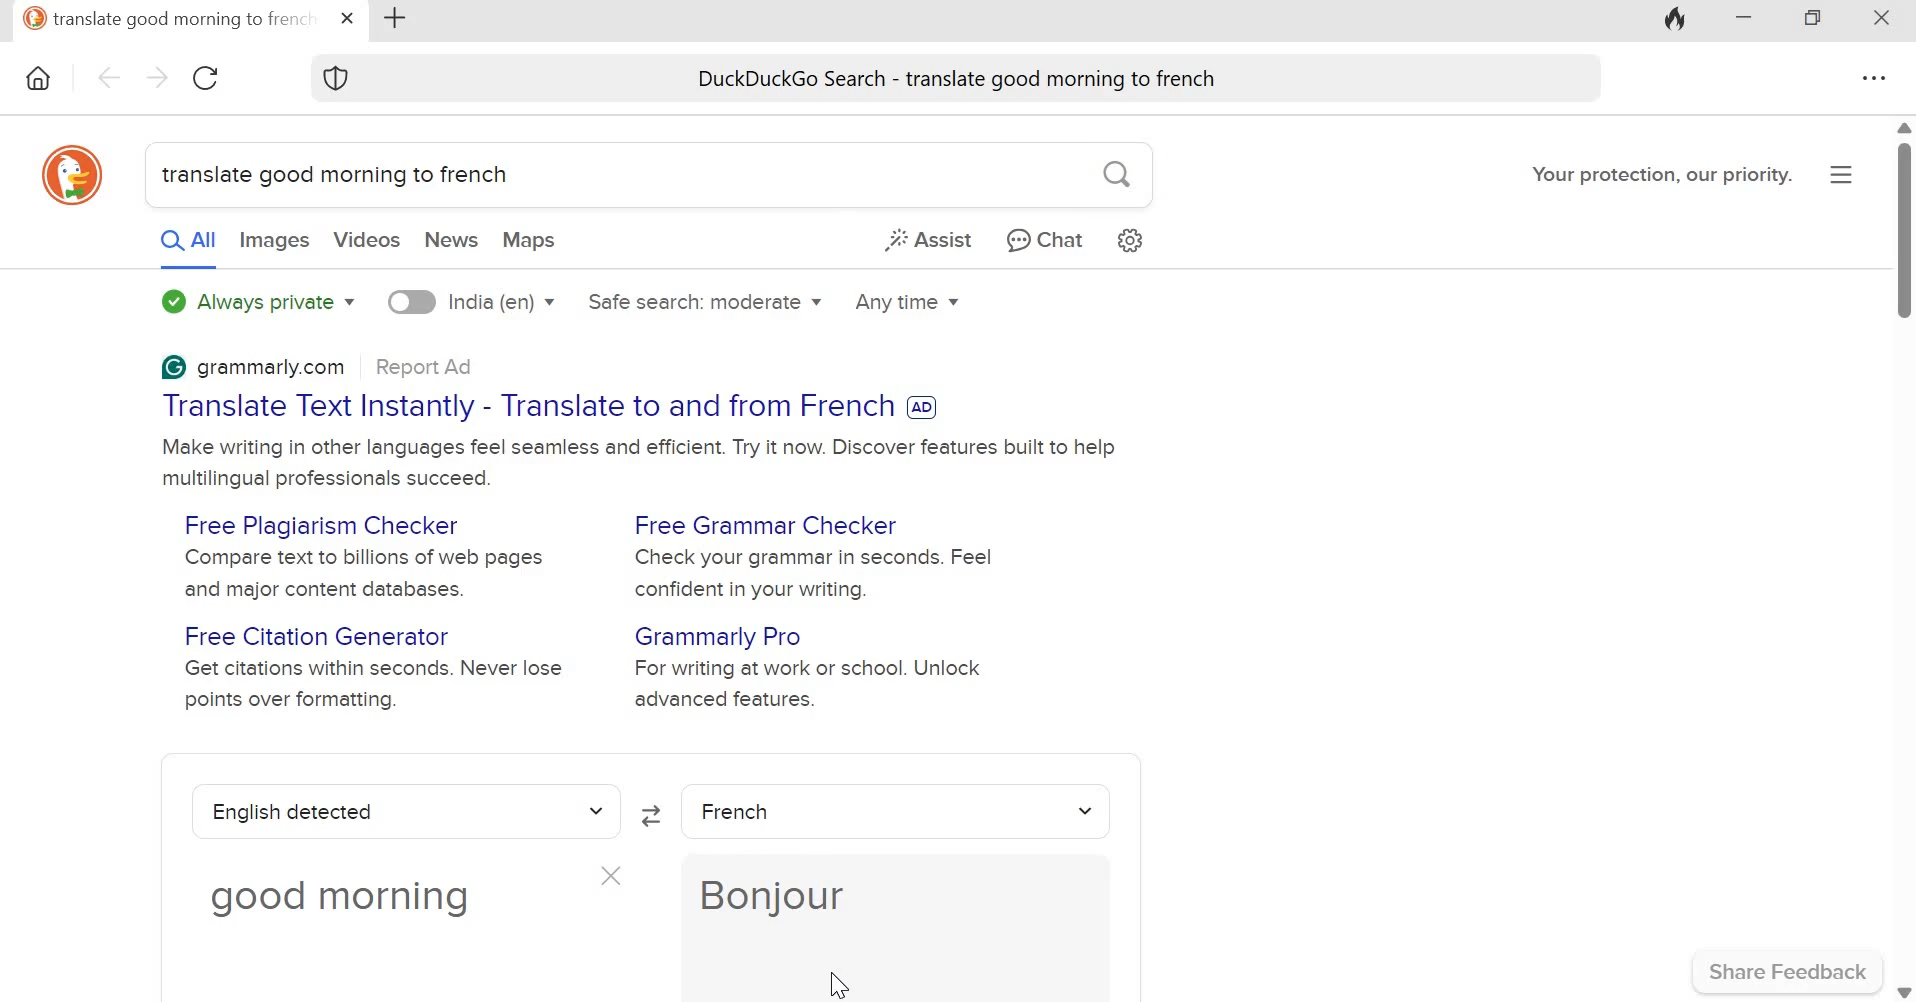 This screenshot has height=1002, width=1916. Describe the element at coordinates (1816, 19) in the screenshot. I see `Maximize` at that location.